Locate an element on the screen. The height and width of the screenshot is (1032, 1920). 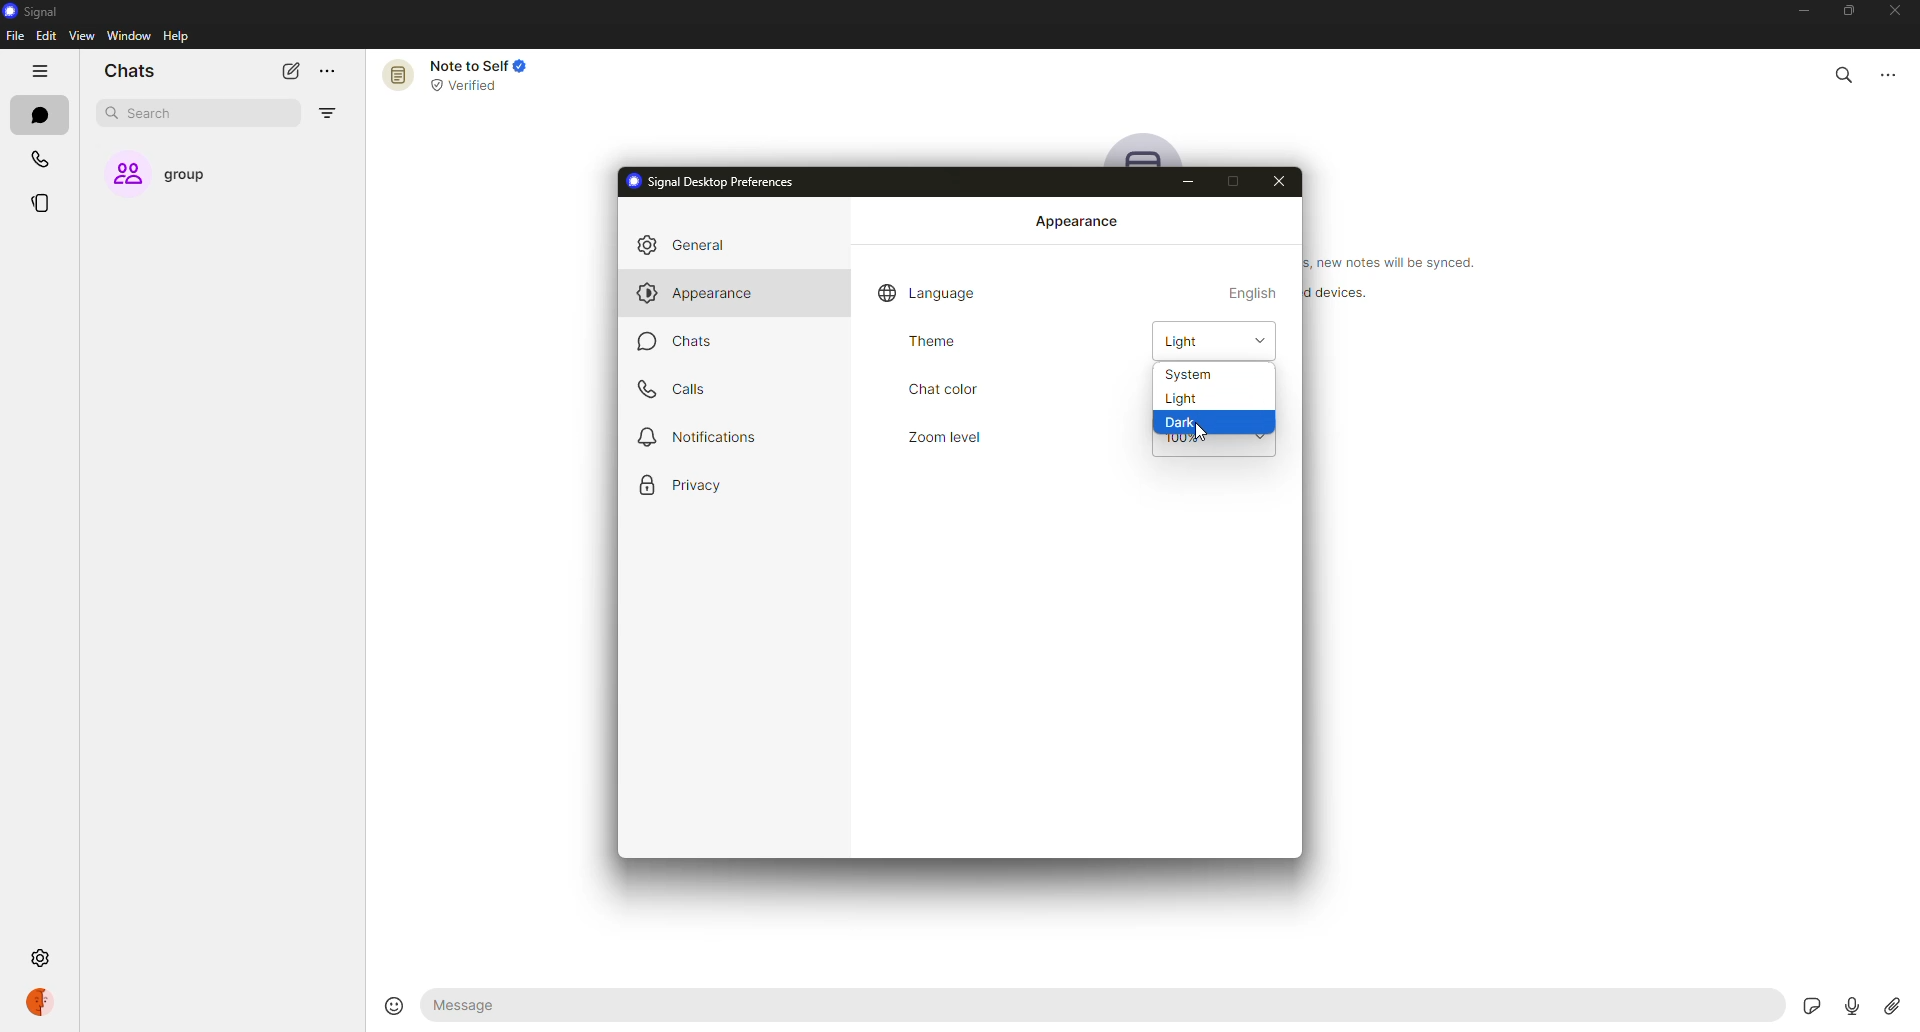
help is located at coordinates (178, 35).